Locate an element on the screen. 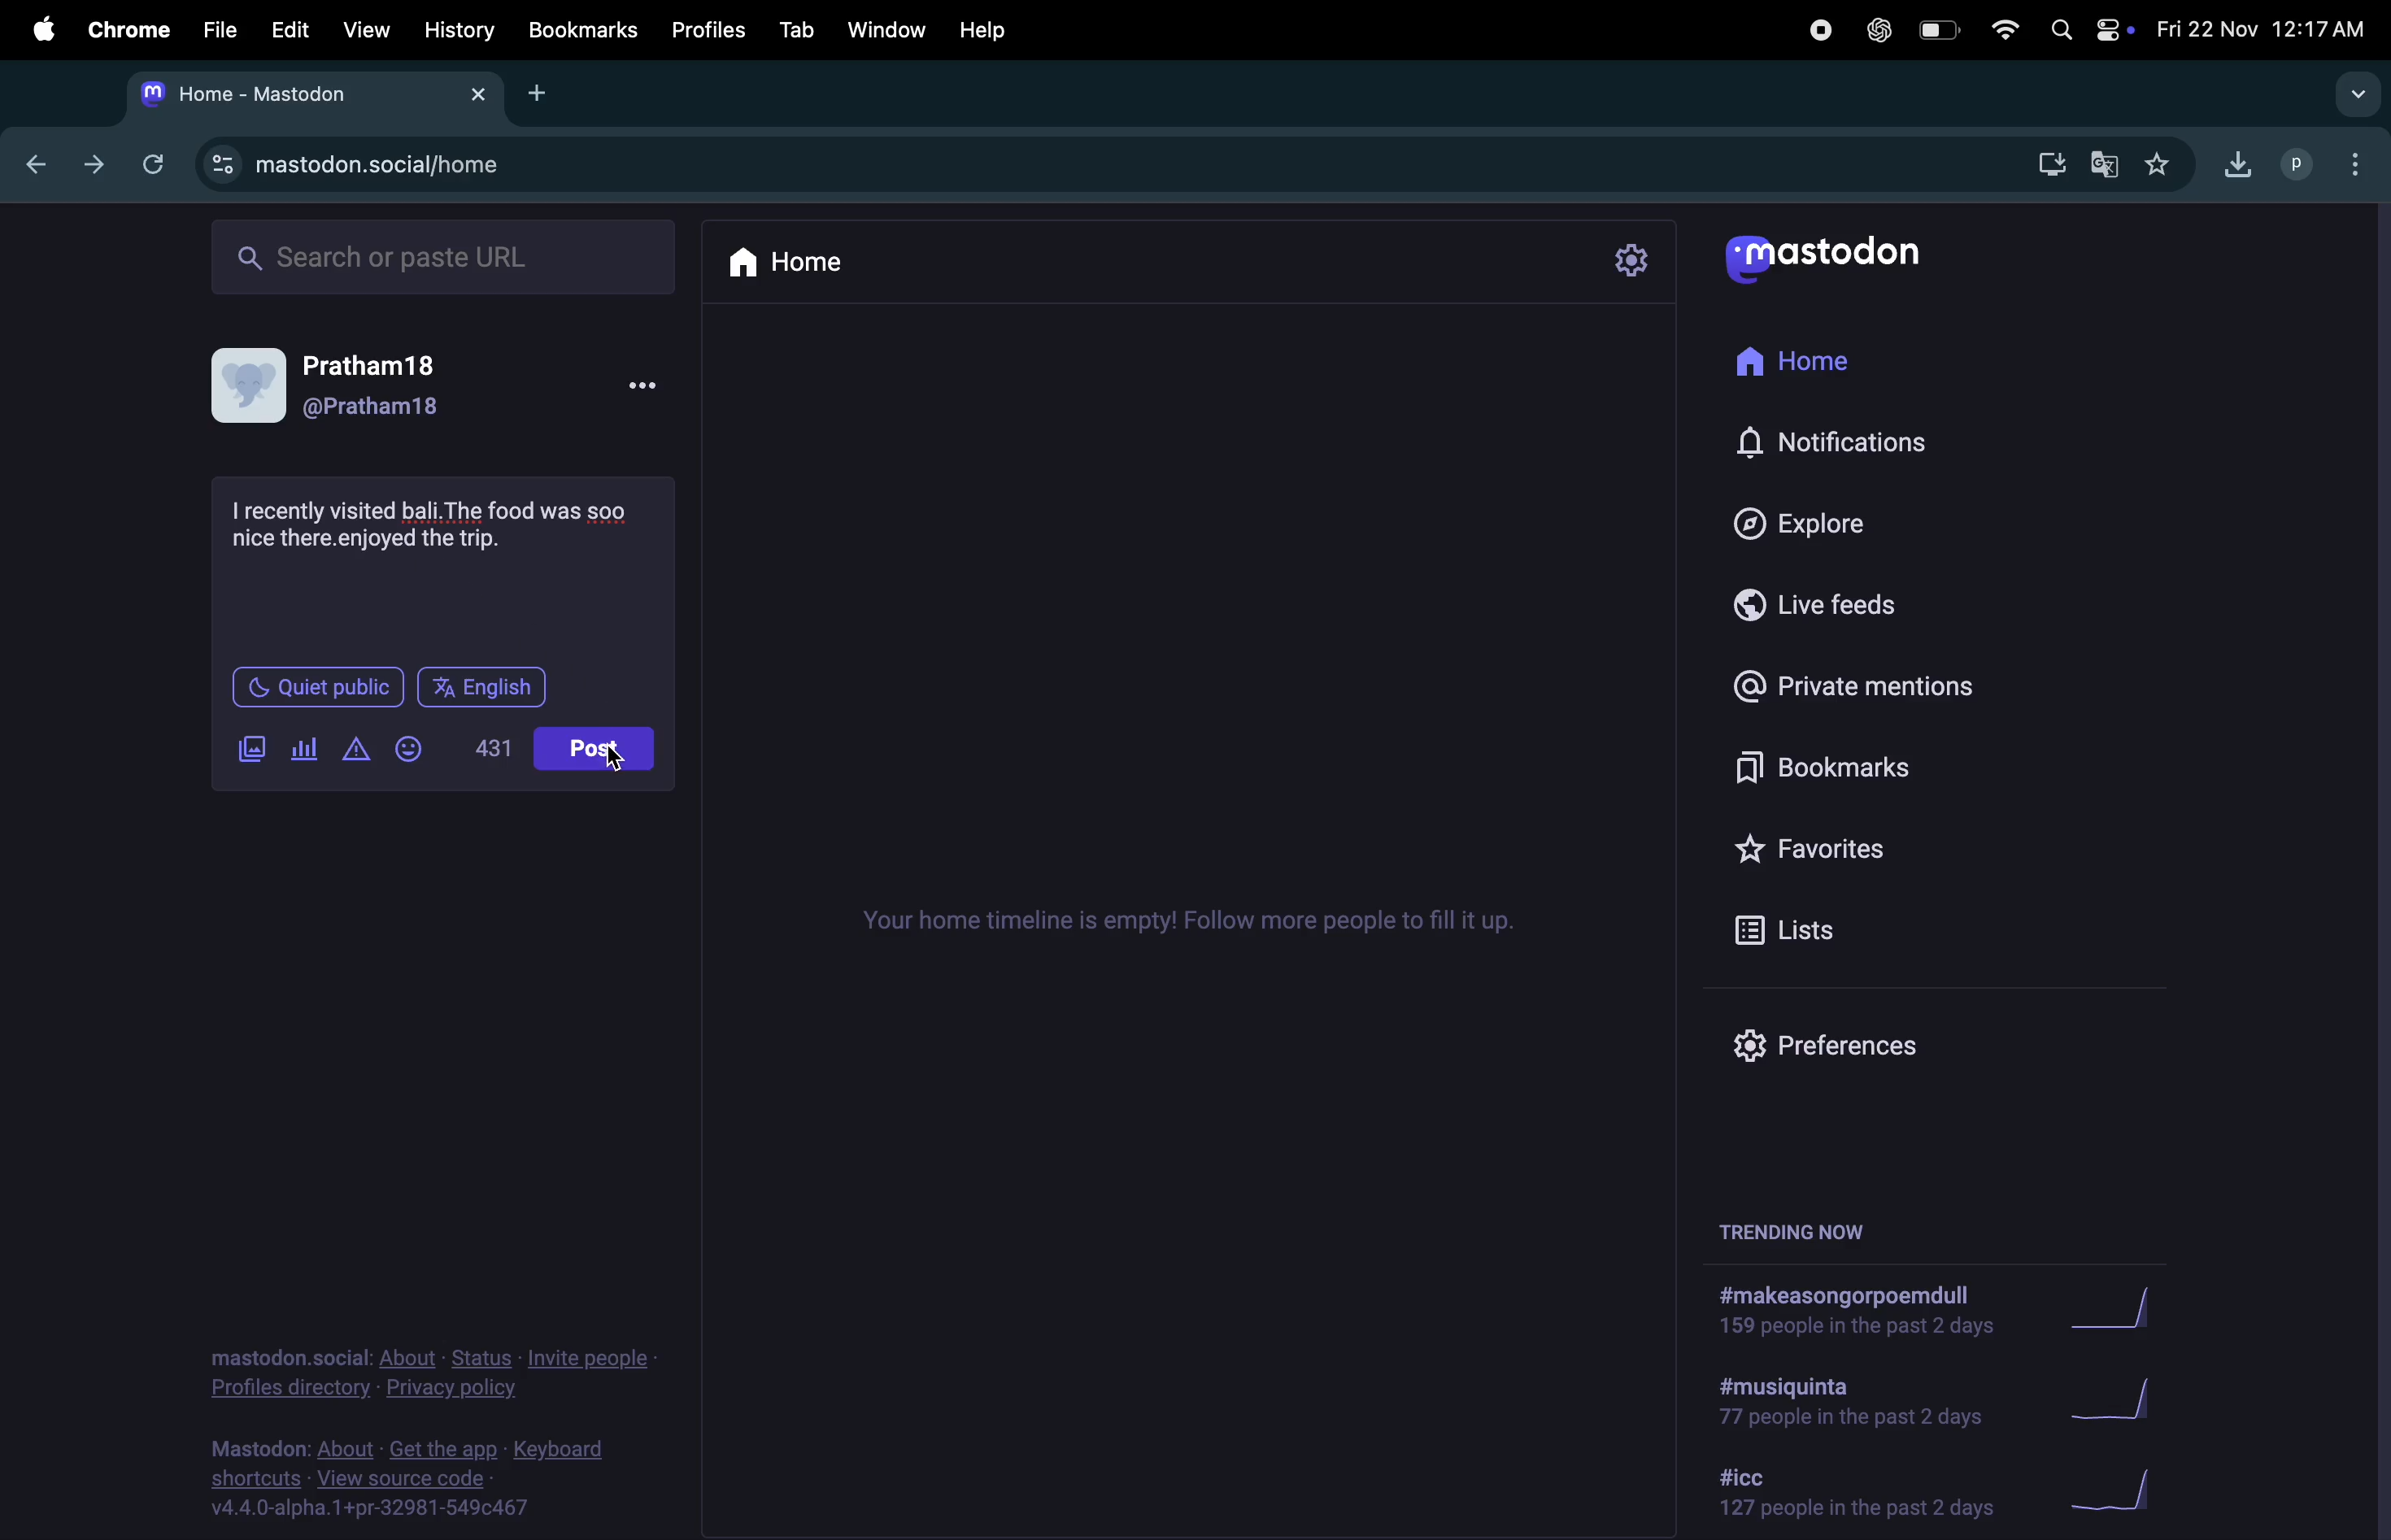 The image size is (2391, 1540). private mentions is located at coordinates (1855, 686).